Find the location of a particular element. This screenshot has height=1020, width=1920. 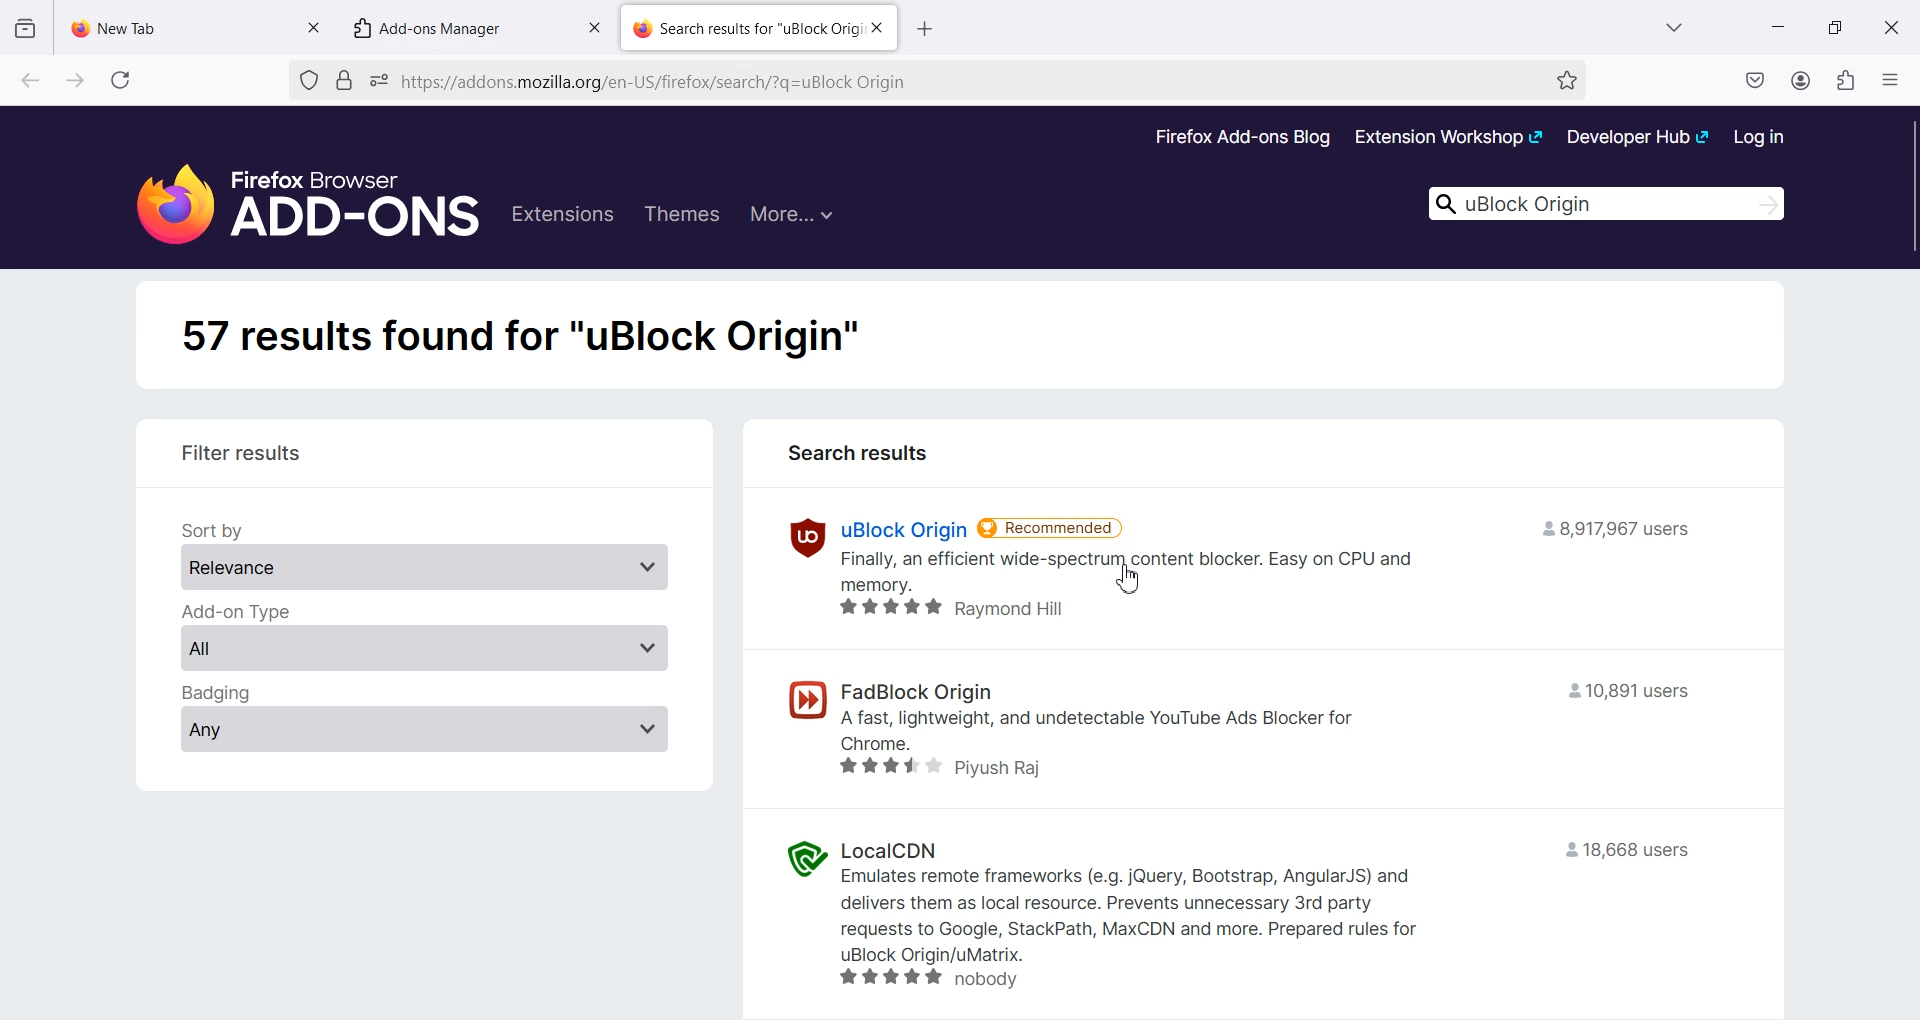

nobody is located at coordinates (999, 979).